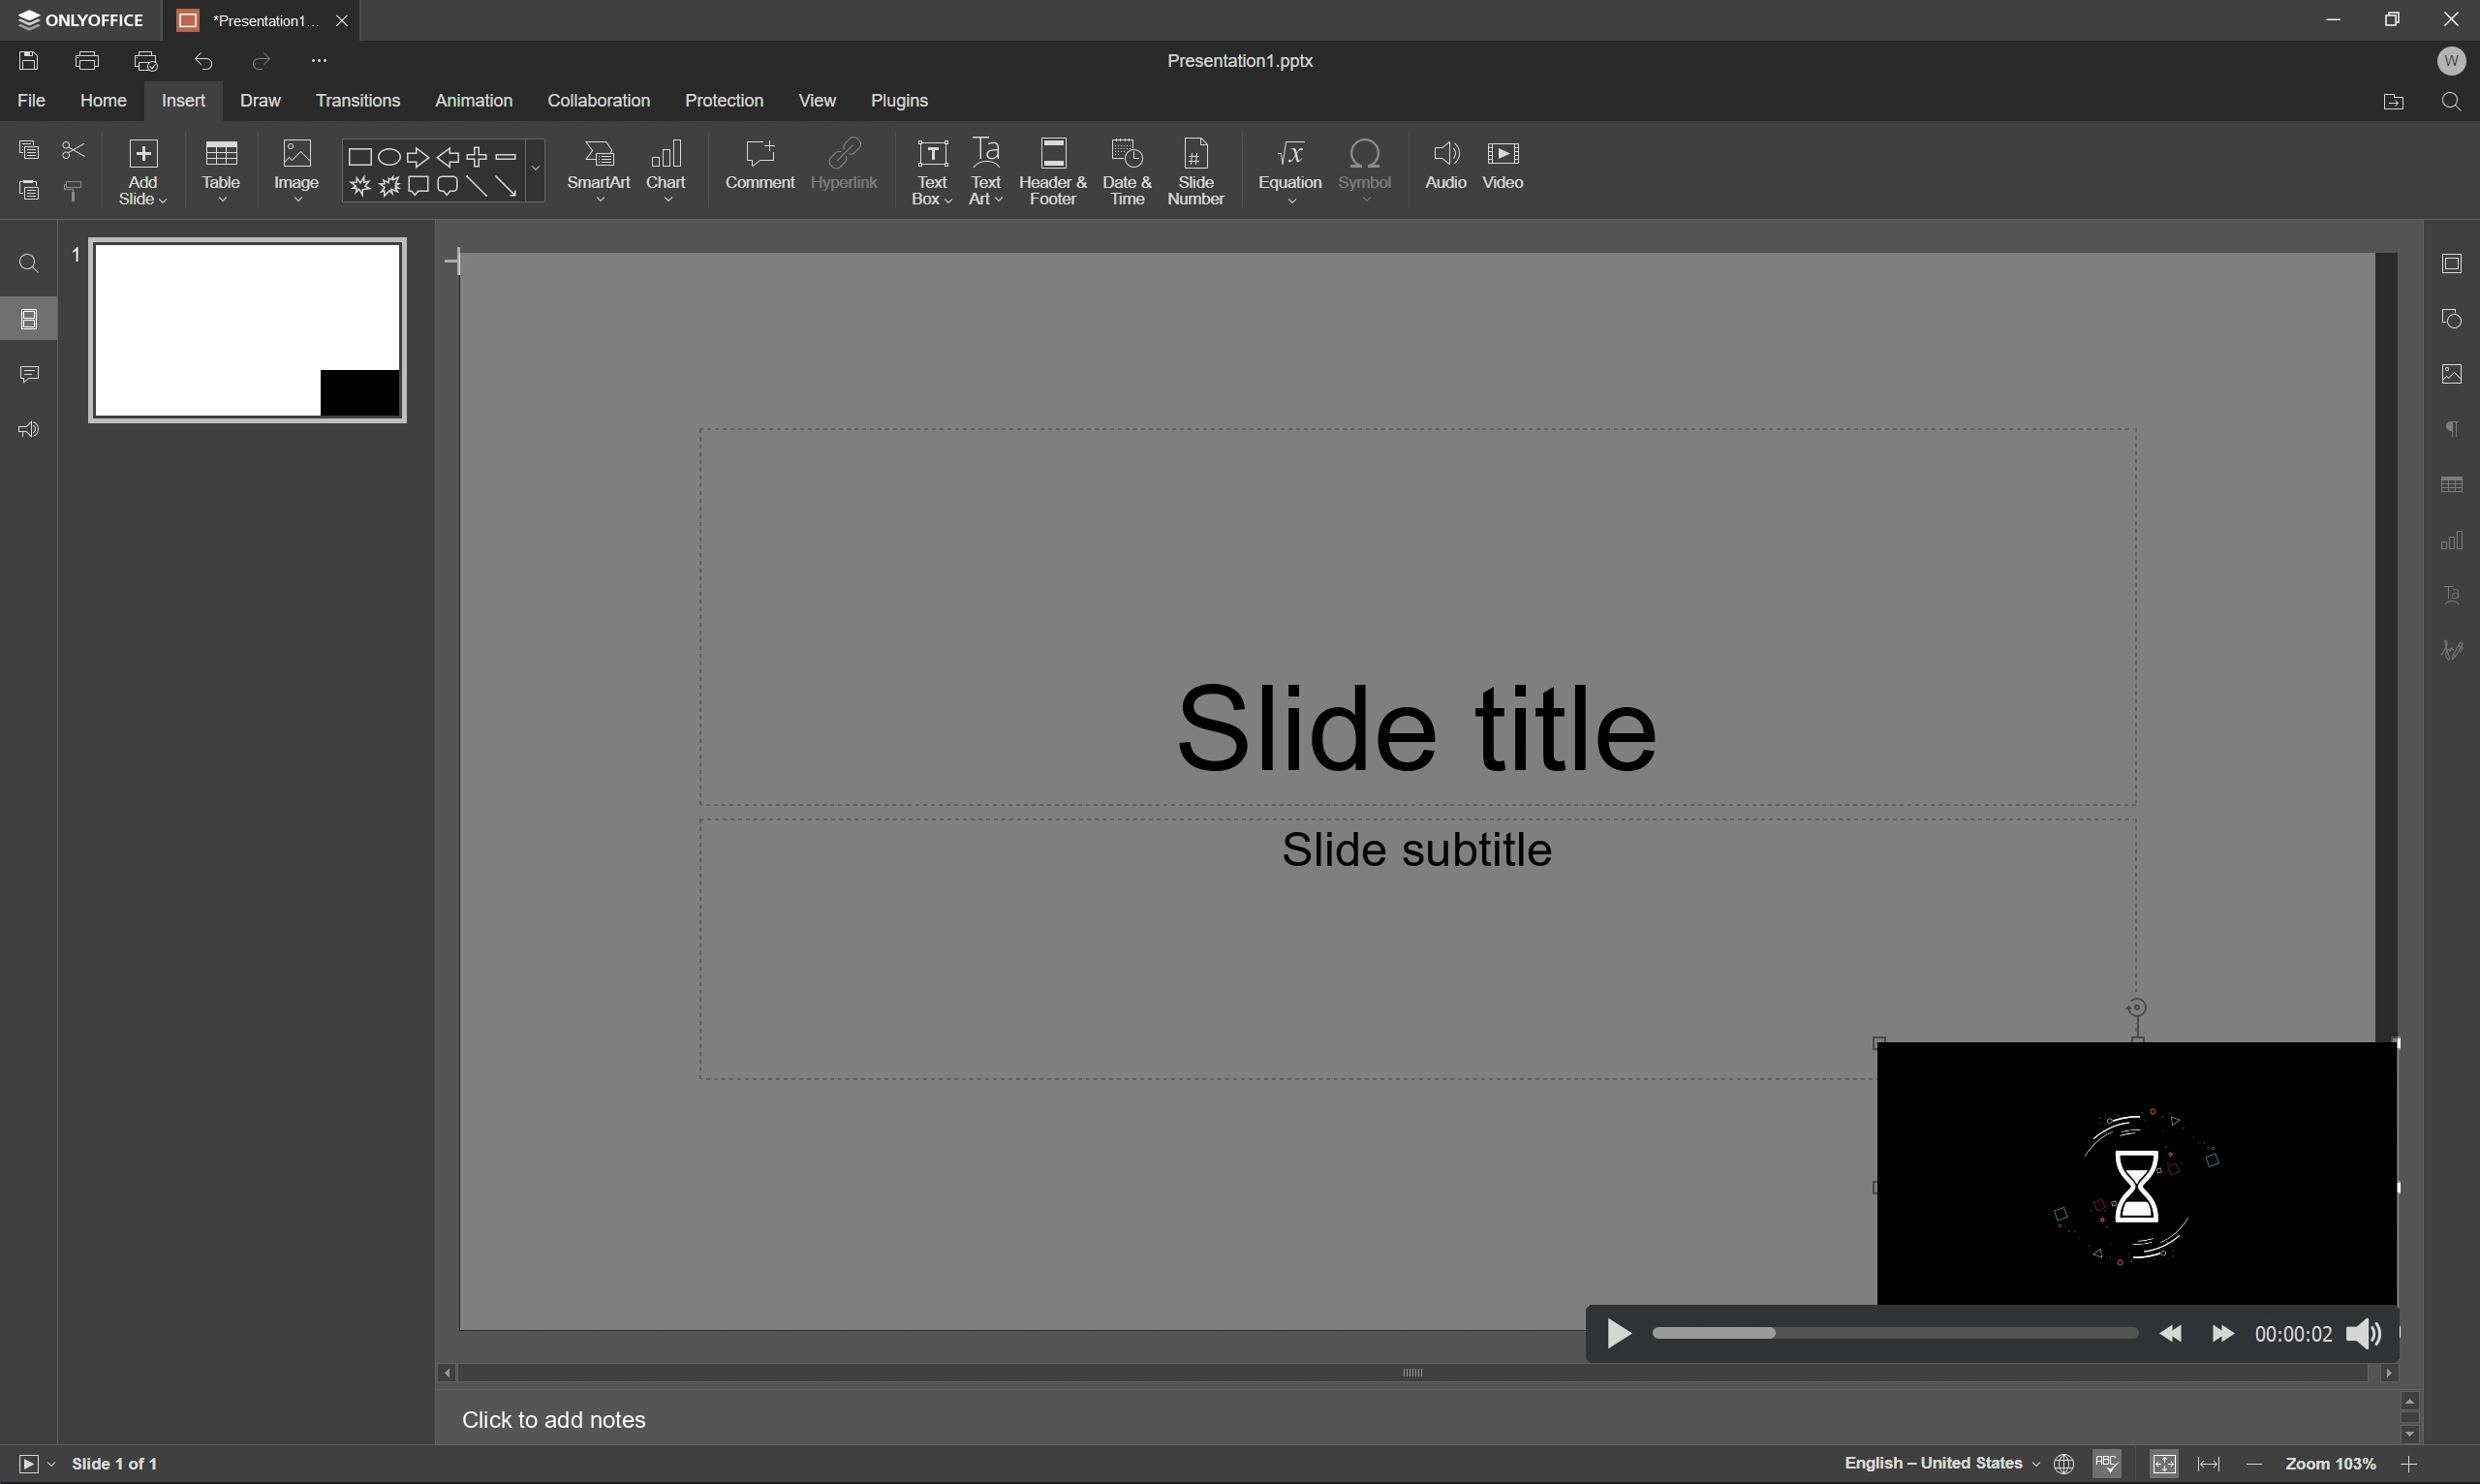 The image size is (2480, 1484). What do you see at coordinates (2207, 1461) in the screenshot?
I see `fit to width` at bounding box center [2207, 1461].